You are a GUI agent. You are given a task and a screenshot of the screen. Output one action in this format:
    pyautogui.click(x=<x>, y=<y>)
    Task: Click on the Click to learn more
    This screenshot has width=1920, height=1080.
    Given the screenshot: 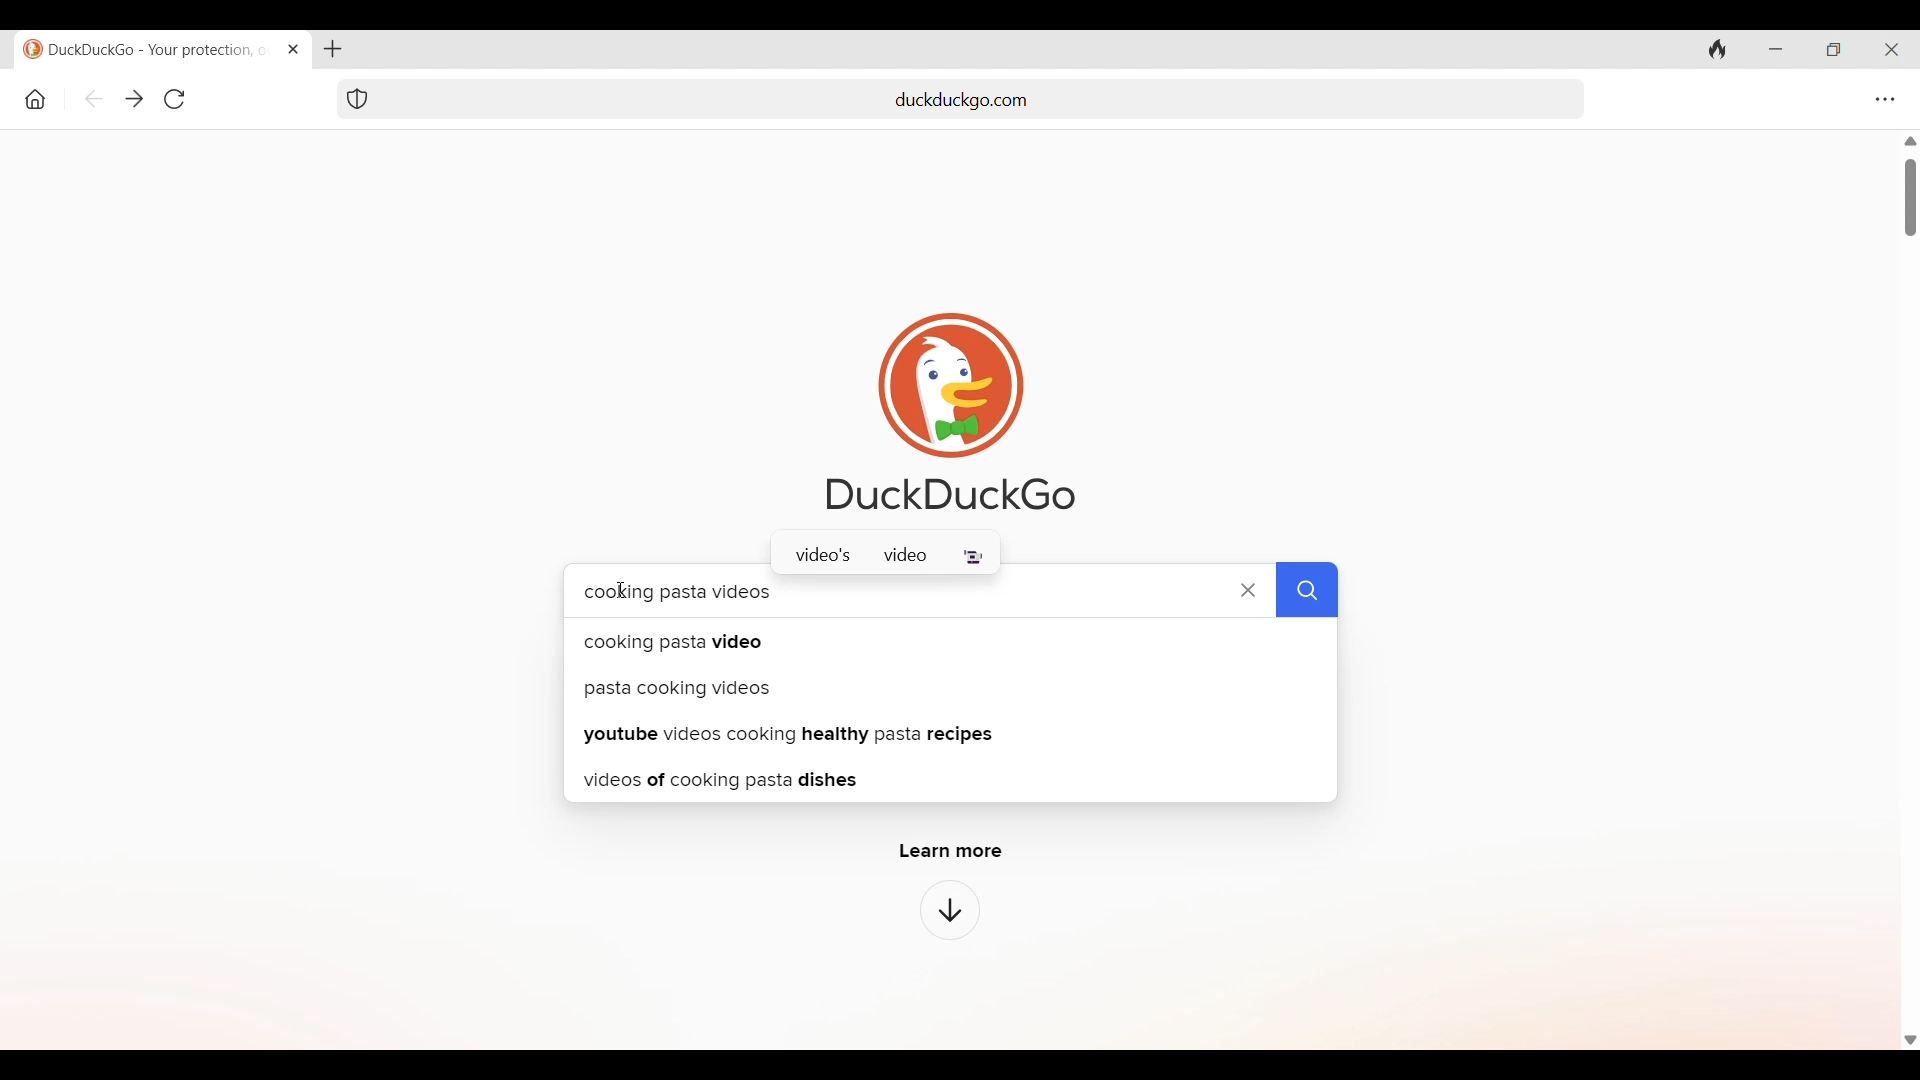 What is the action you would take?
    pyautogui.click(x=950, y=910)
    